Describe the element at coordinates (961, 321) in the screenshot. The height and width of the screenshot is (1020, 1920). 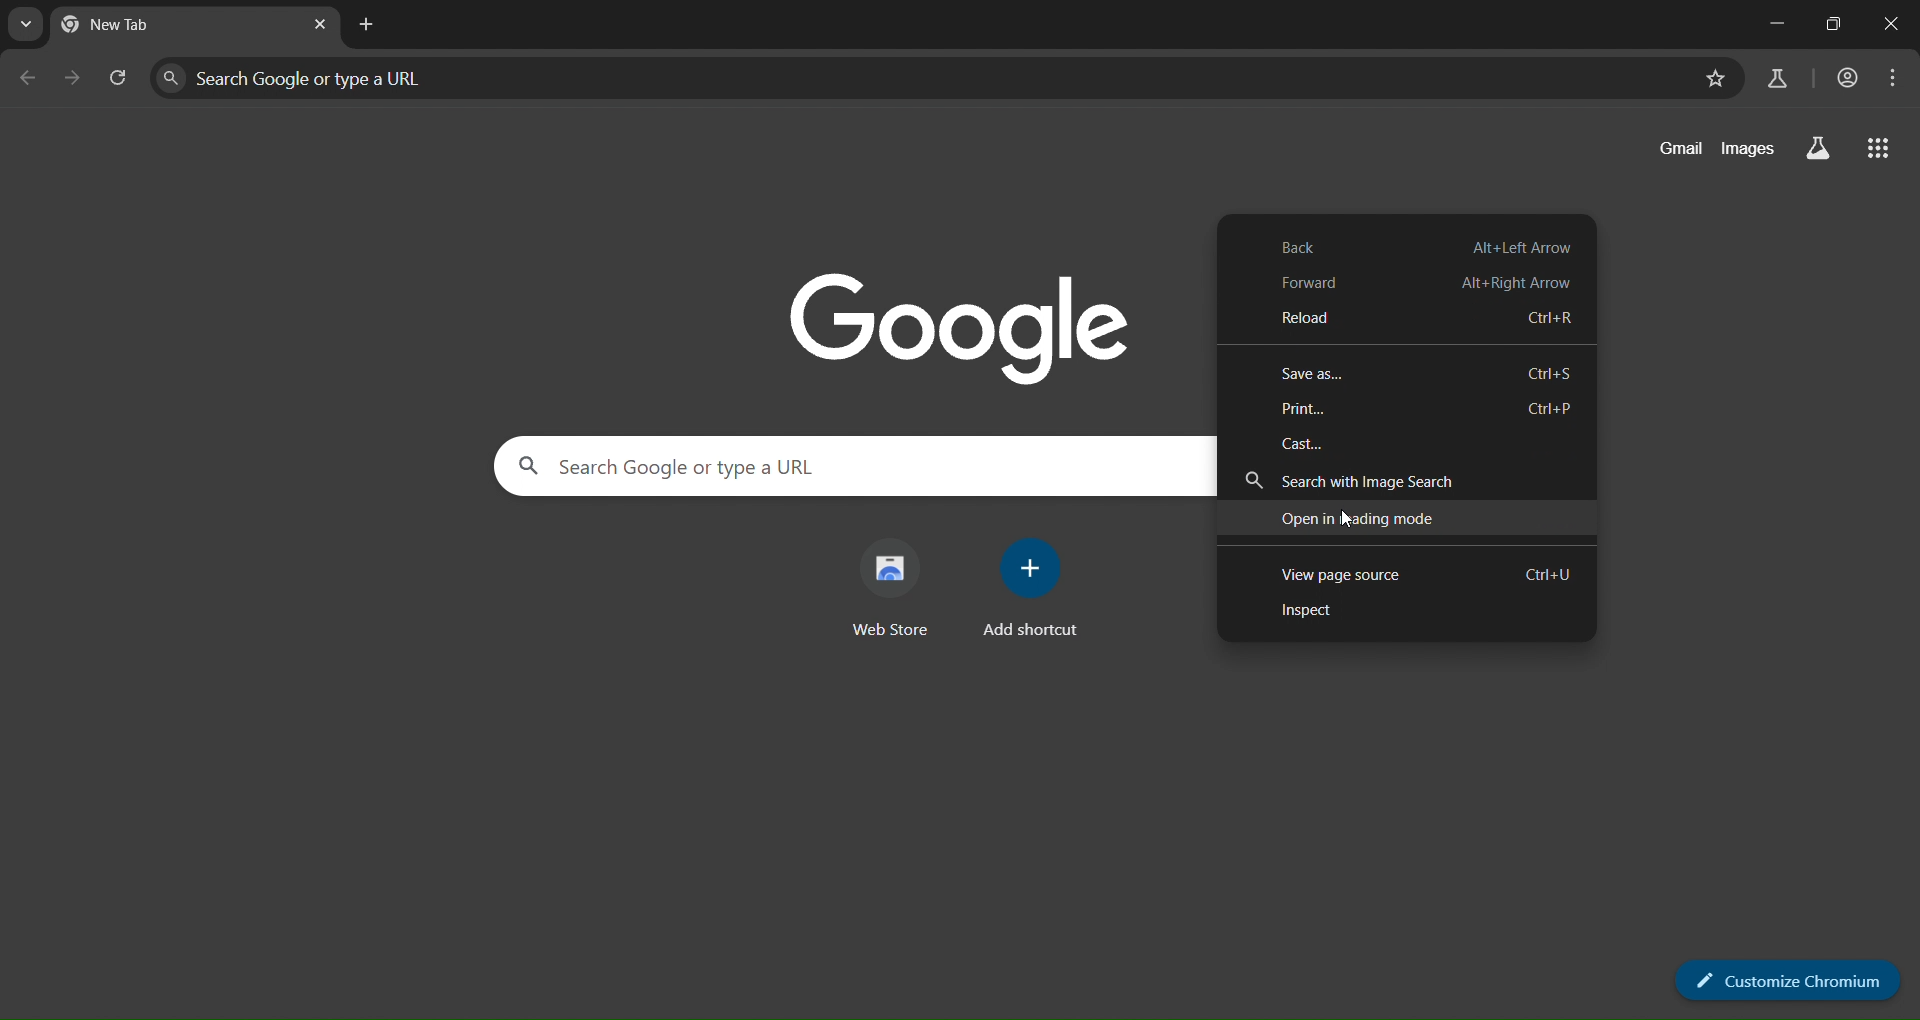
I see `Google` at that location.